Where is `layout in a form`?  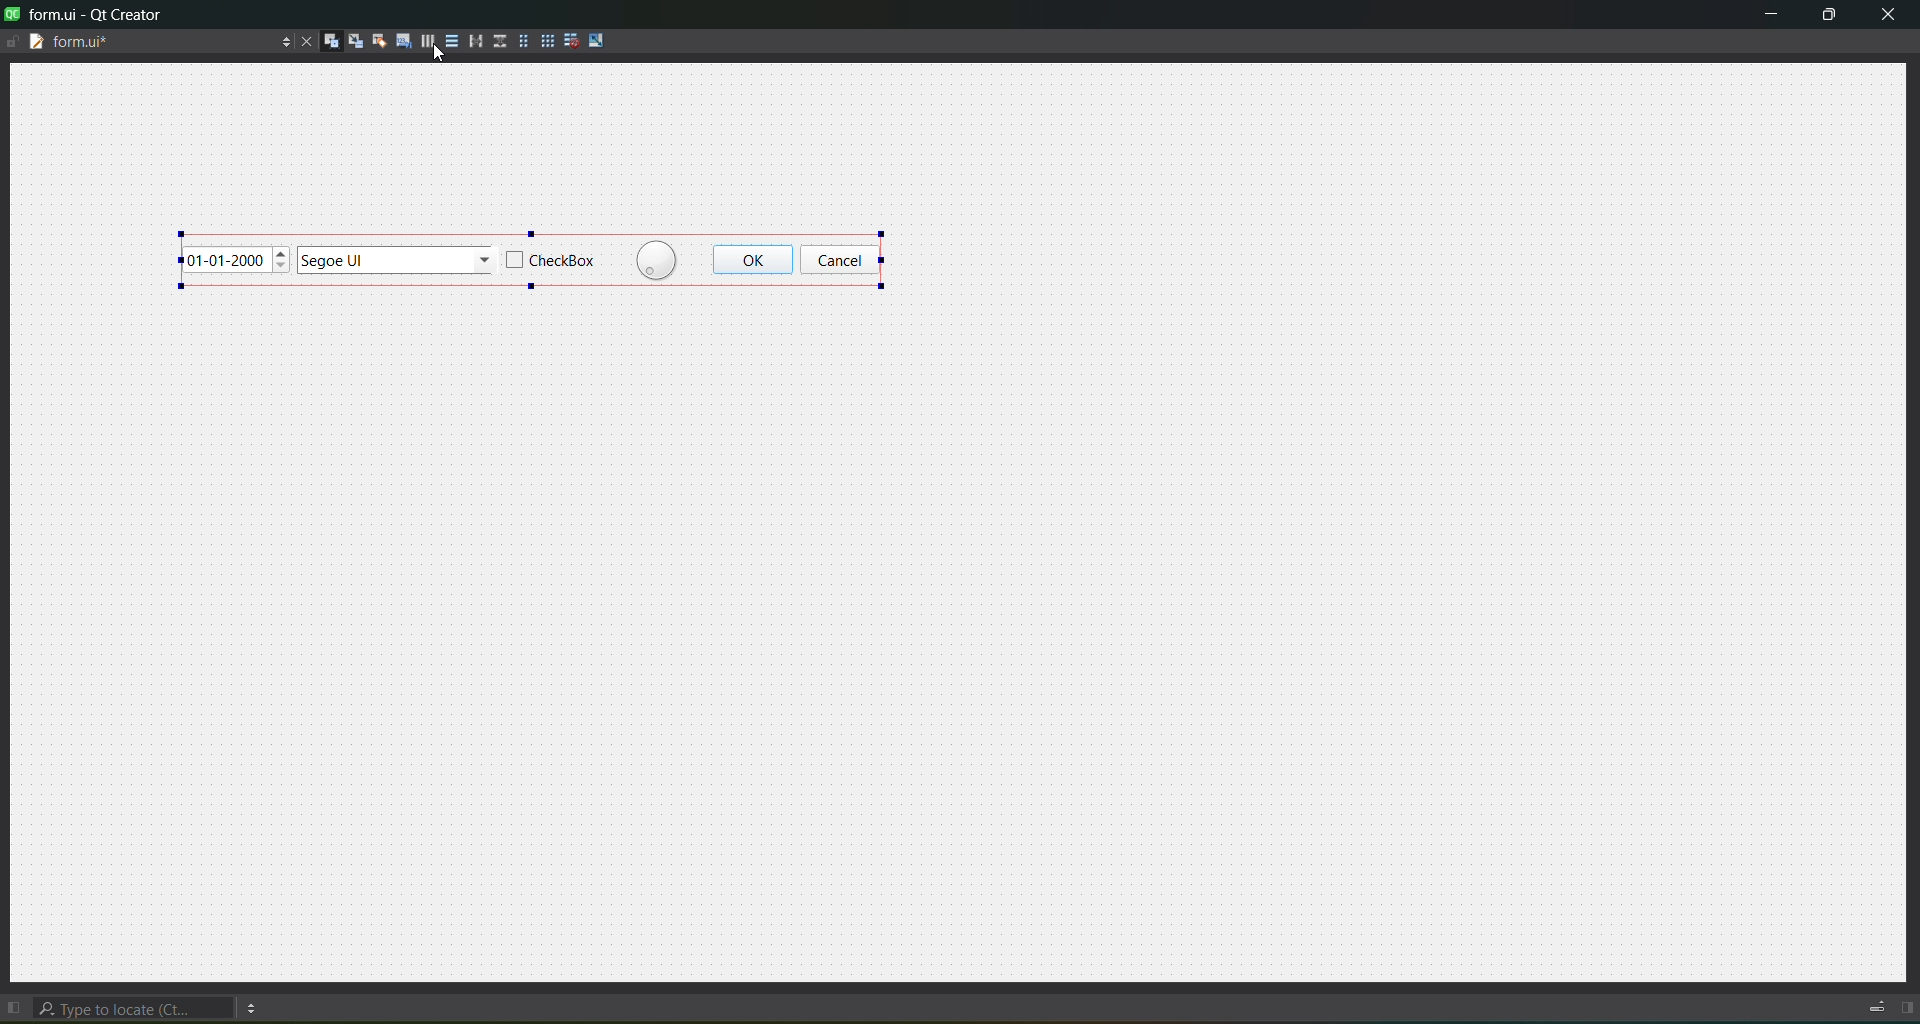
layout in a form is located at coordinates (520, 42).